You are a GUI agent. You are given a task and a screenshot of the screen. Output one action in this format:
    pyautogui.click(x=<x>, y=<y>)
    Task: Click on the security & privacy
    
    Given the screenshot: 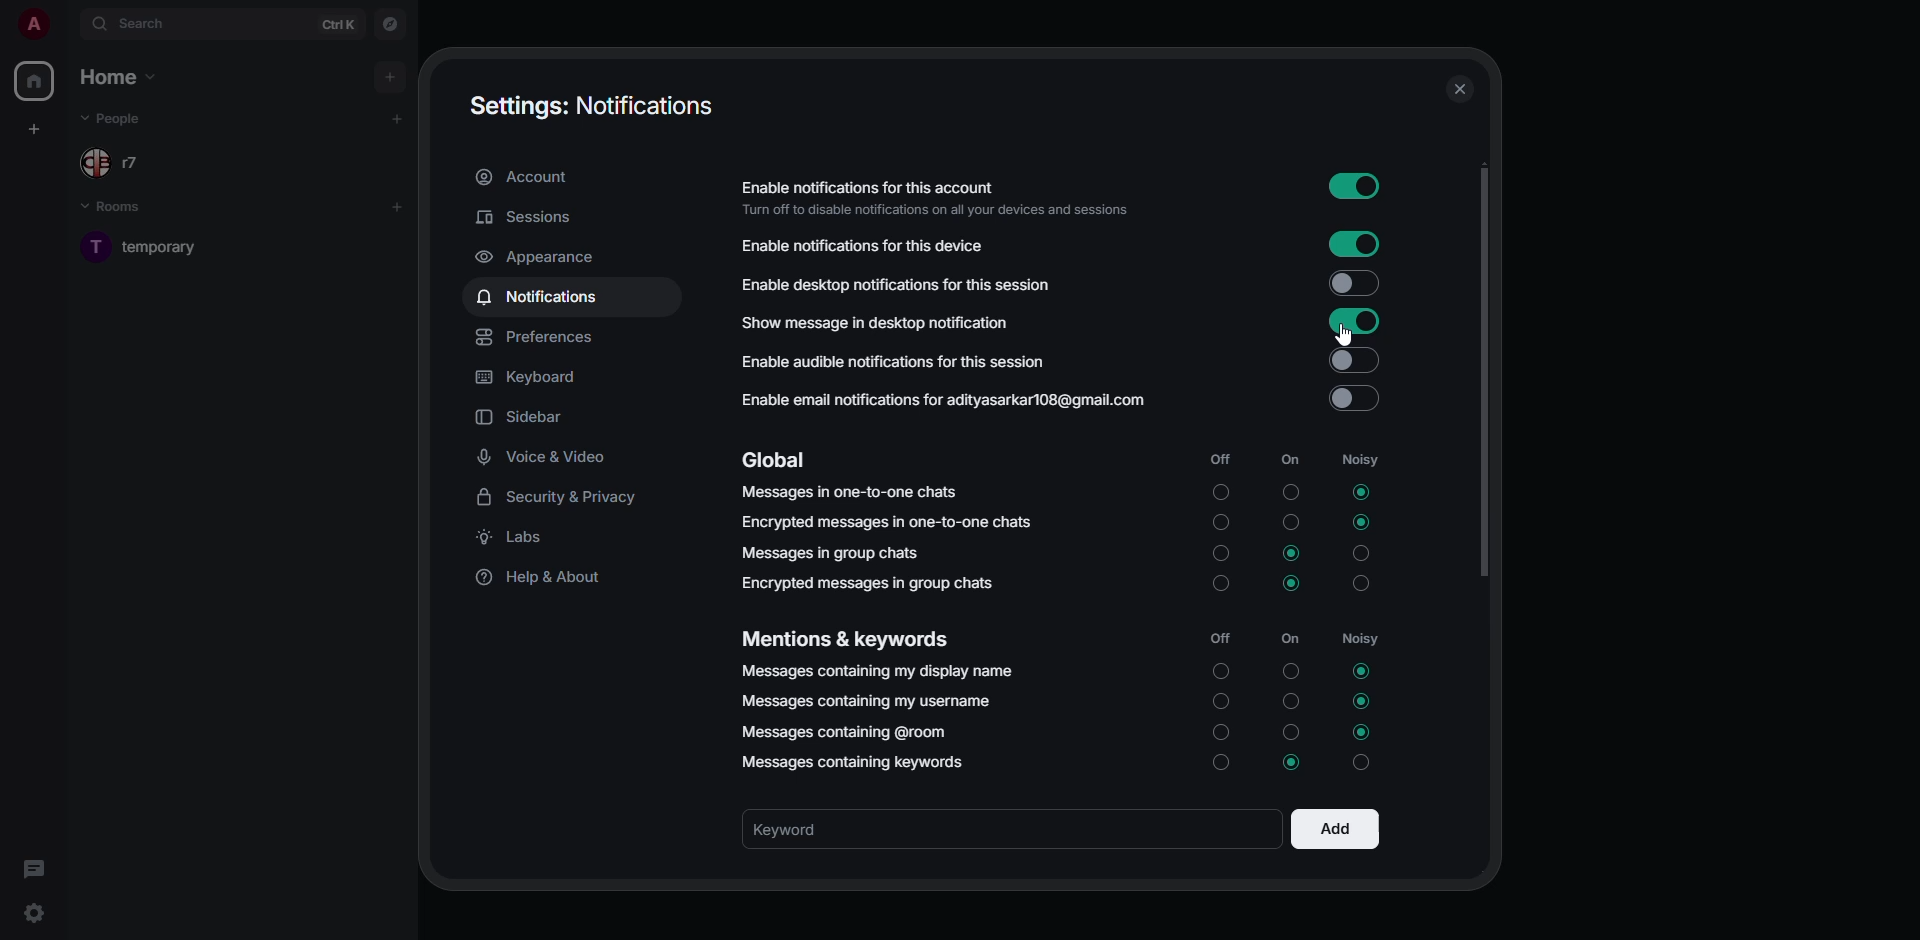 What is the action you would take?
    pyautogui.click(x=562, y=496)
    